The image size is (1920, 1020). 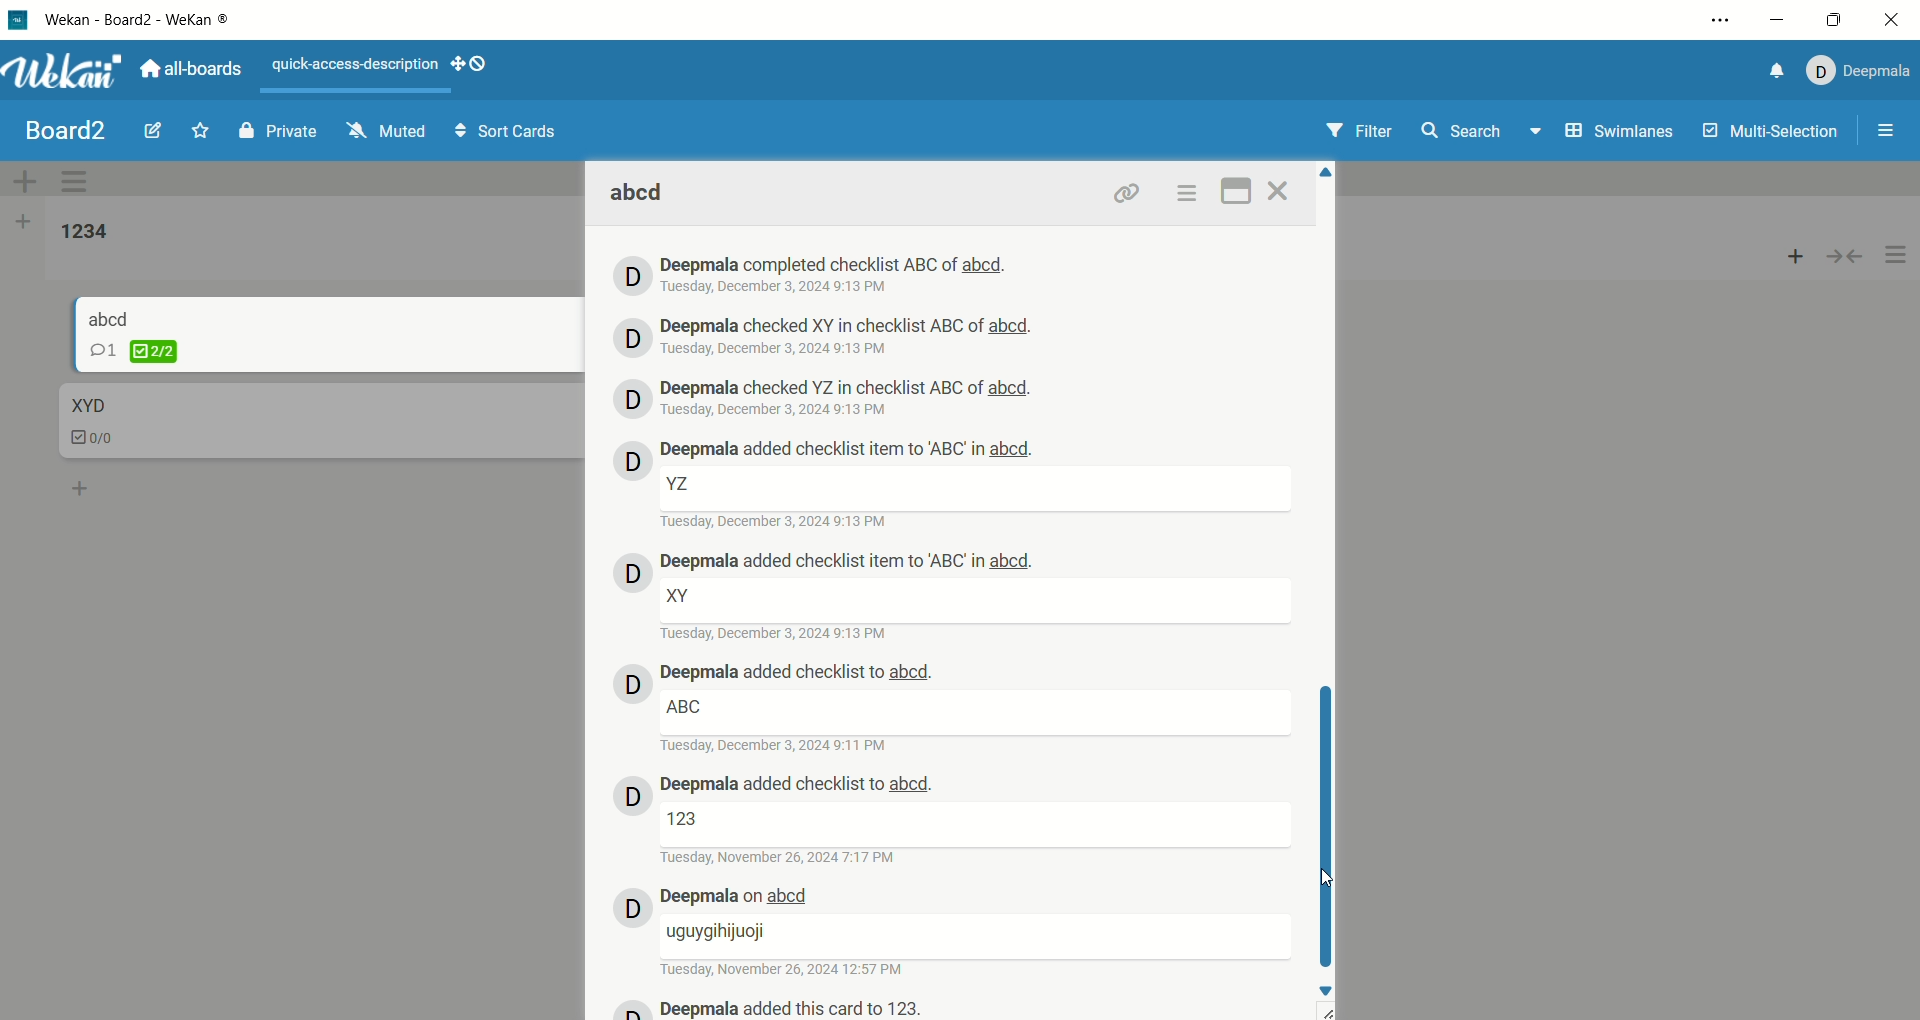 I want to click on date and time, so click(x=782, y=858).